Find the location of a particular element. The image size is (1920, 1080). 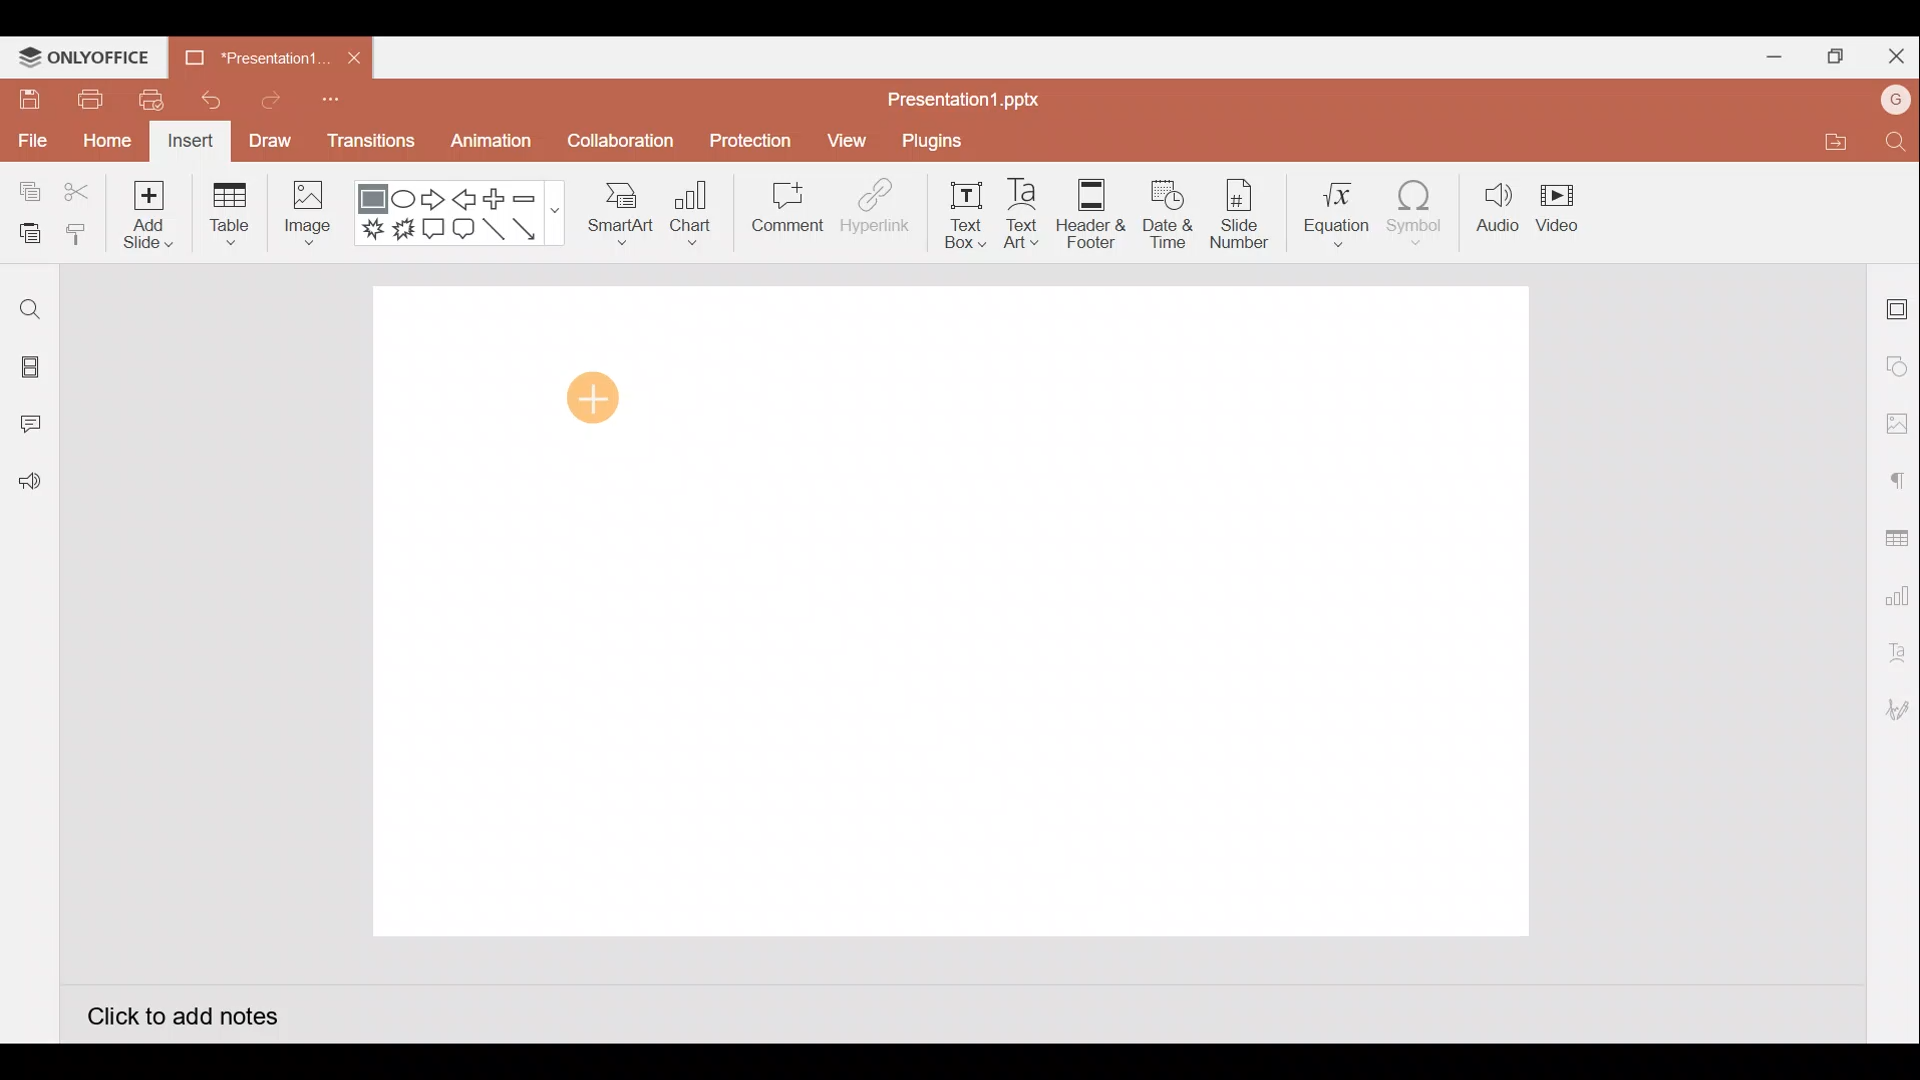

Collaboration is located at coordinates (618, 149).